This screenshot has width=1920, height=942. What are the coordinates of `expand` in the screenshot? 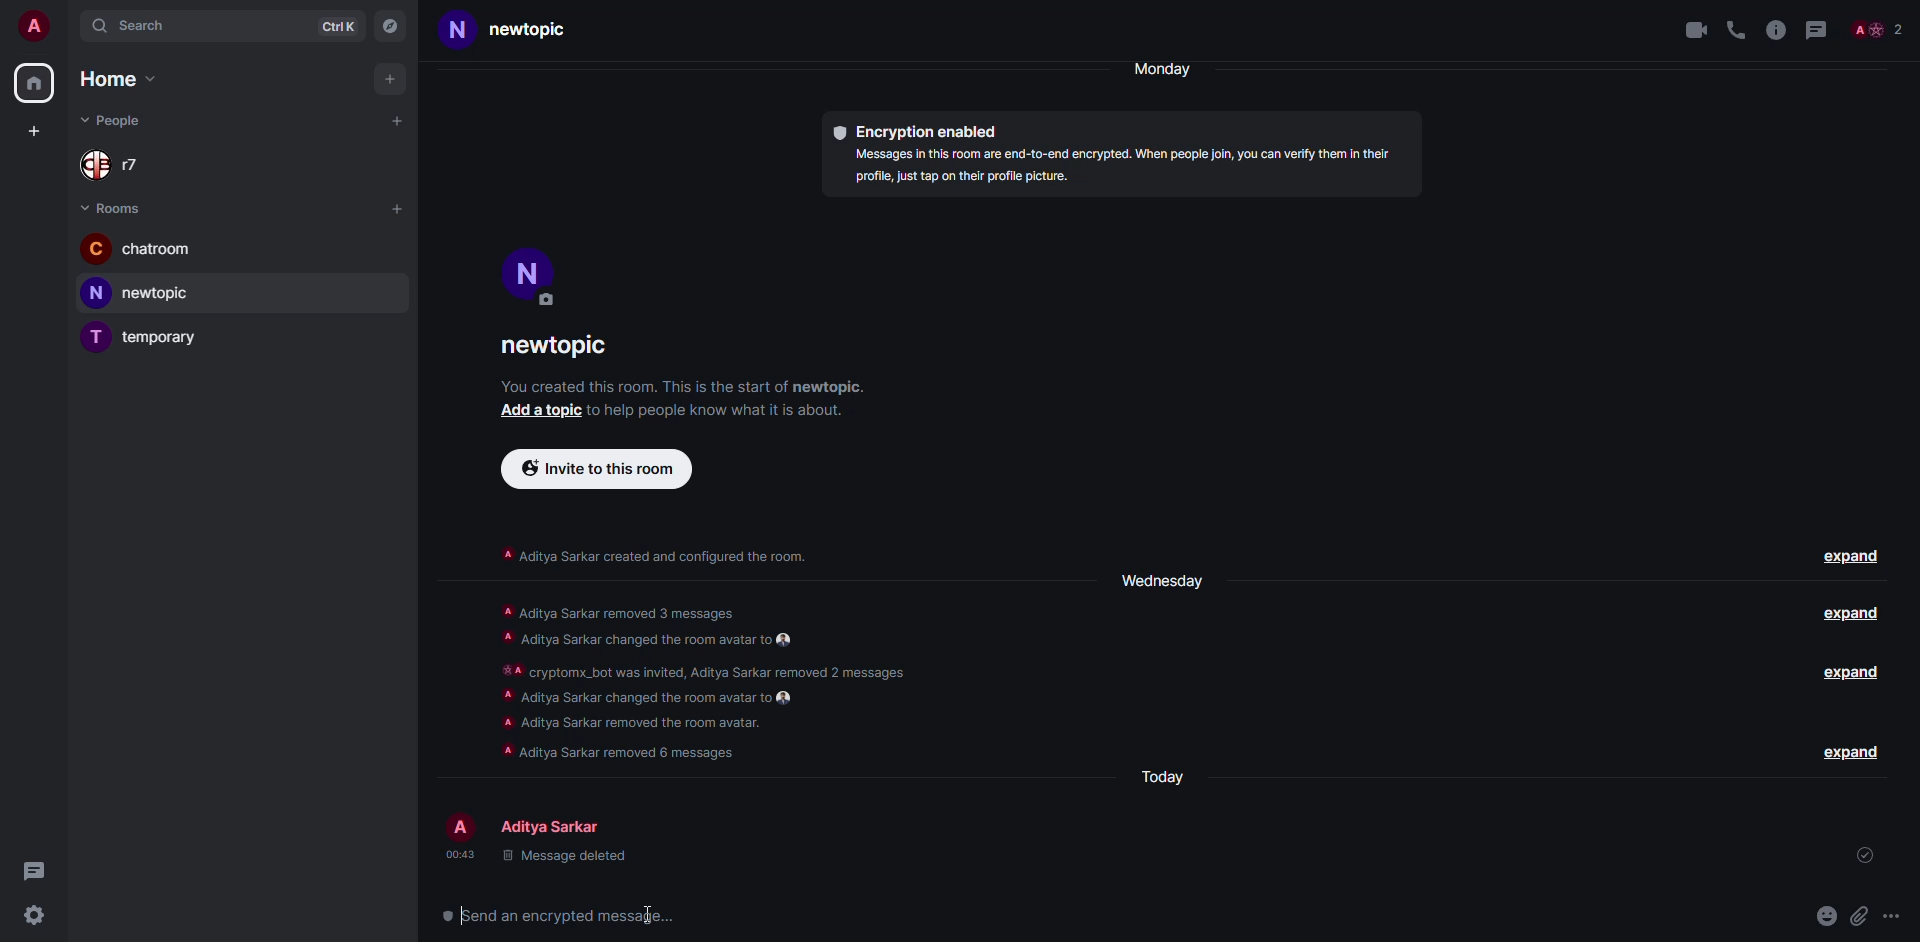 It's located at (1855, 615).